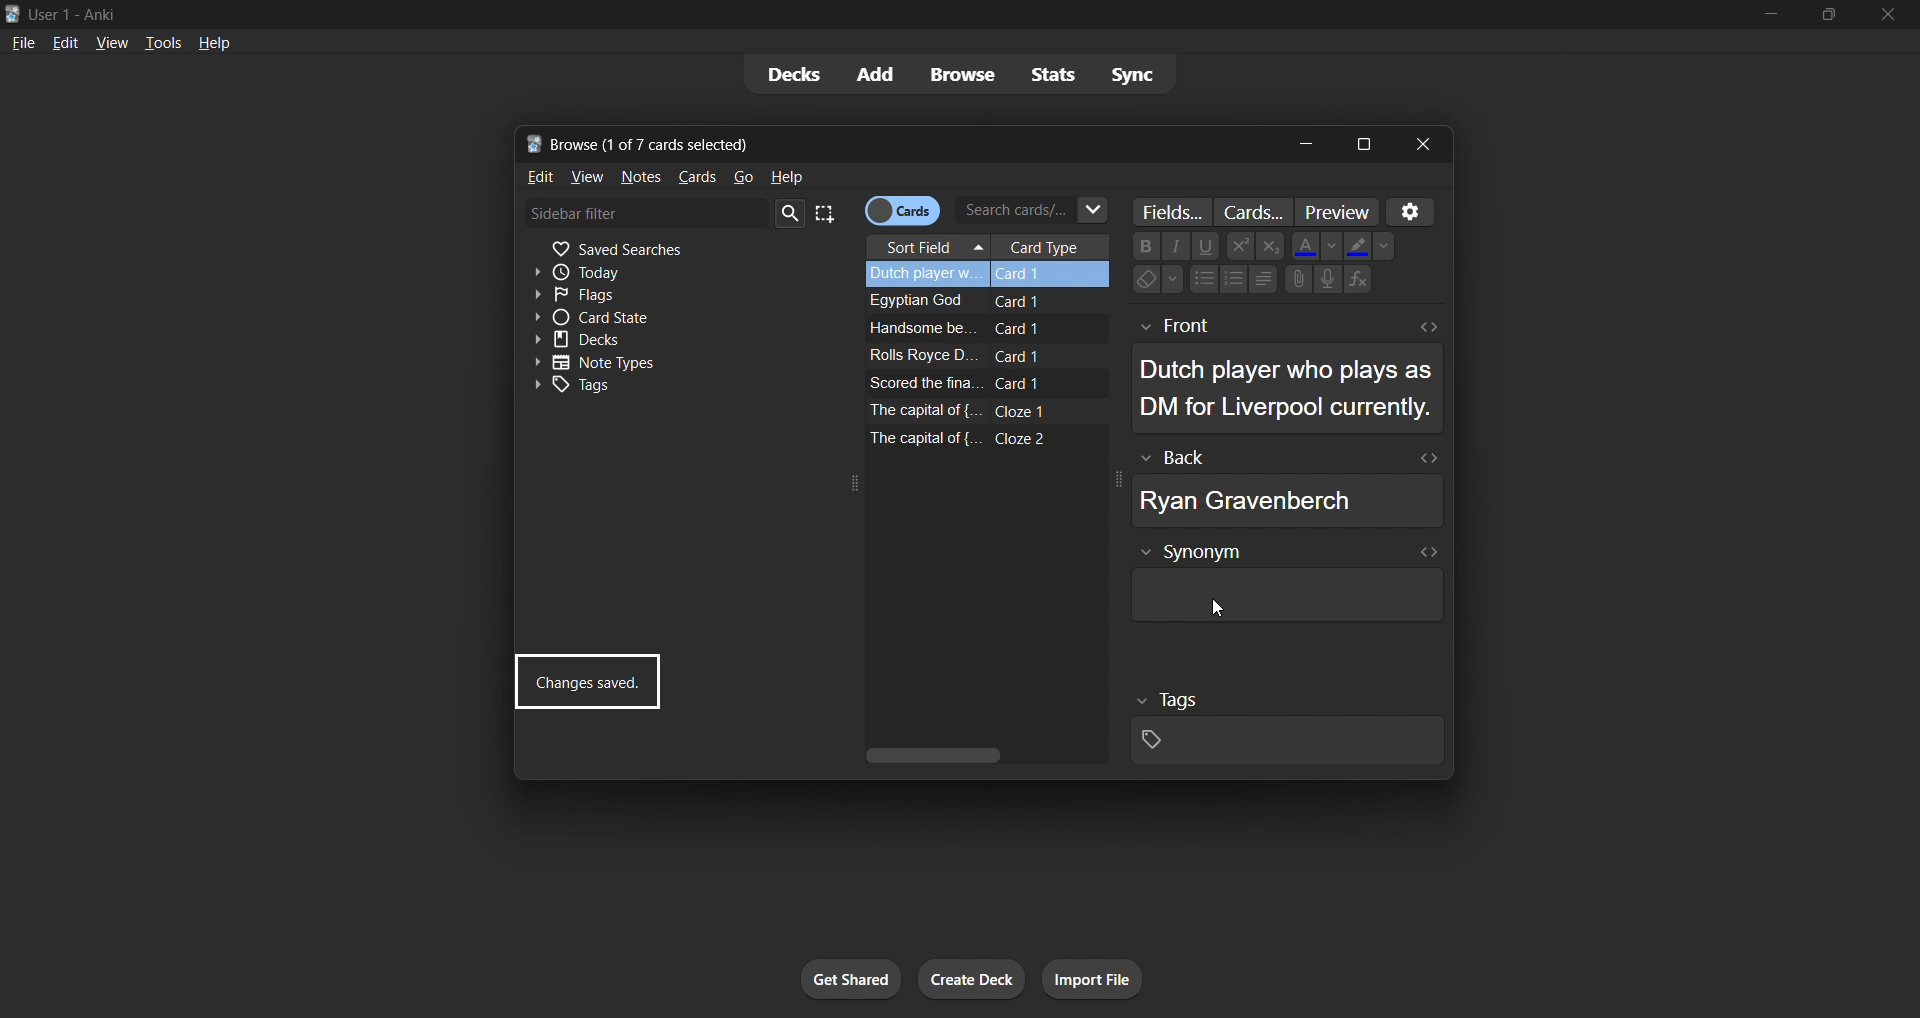 This screenshot has width=1920, height=1018. What do you see at coordinates (641, 179) in the screenshot?
I see `notes` at bounding box center [641, 179].